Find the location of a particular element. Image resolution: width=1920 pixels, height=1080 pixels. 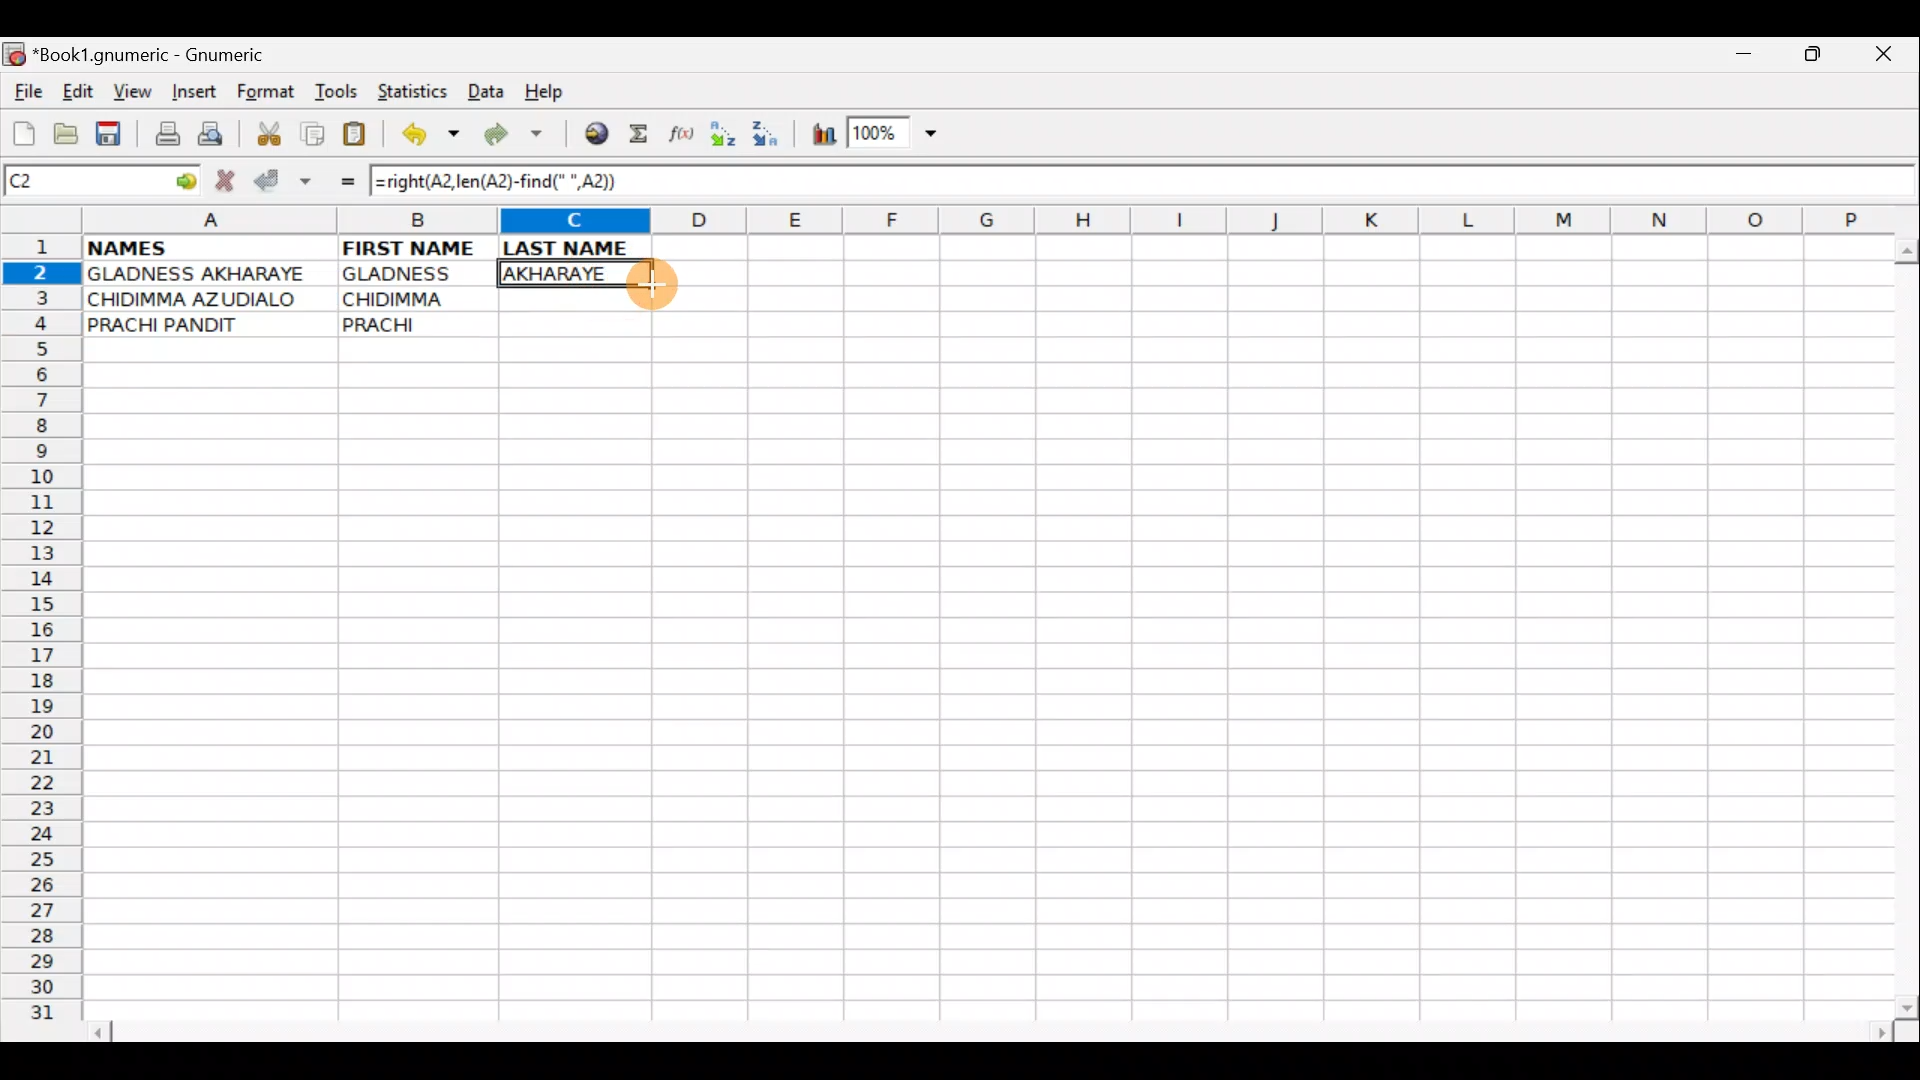

Insert hyperlink is located at coordinates (593, 135).